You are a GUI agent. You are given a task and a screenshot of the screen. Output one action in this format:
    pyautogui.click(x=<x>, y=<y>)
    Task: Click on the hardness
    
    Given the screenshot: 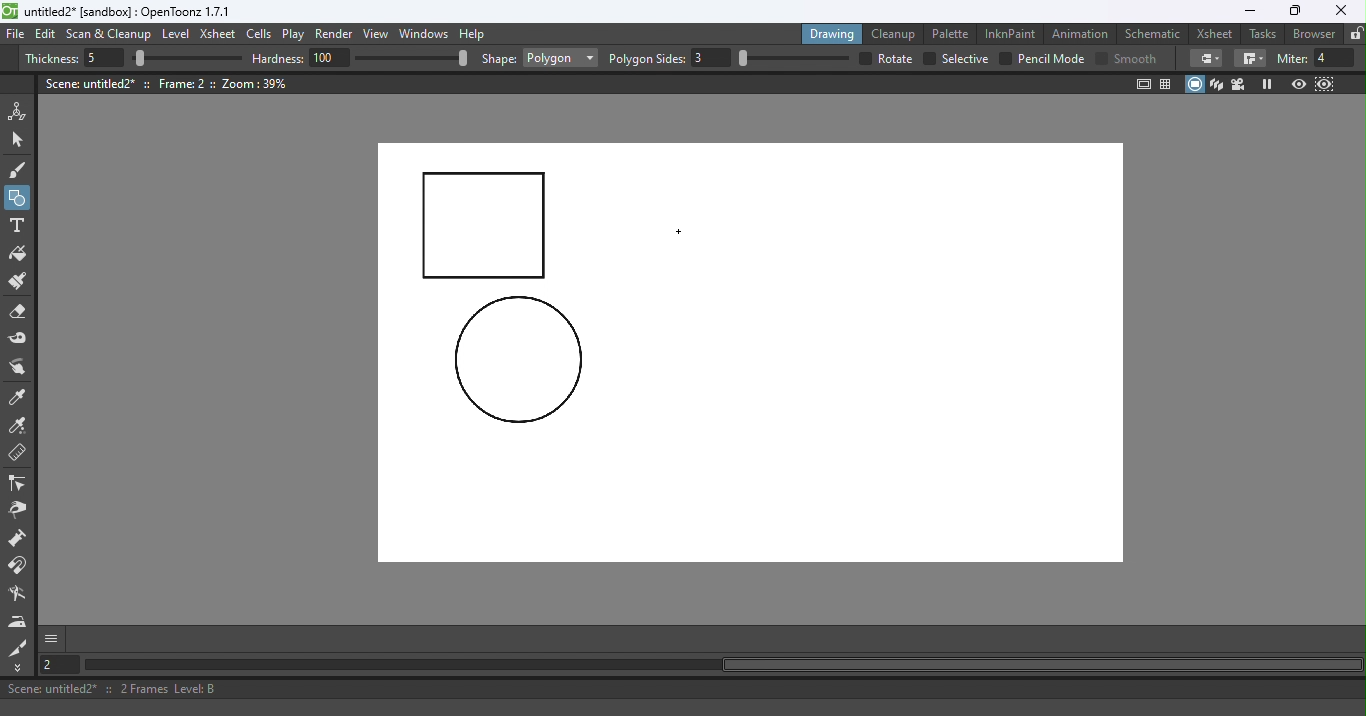 What is the action you would take?
    pyautogui.click(x=280, y=58)
    